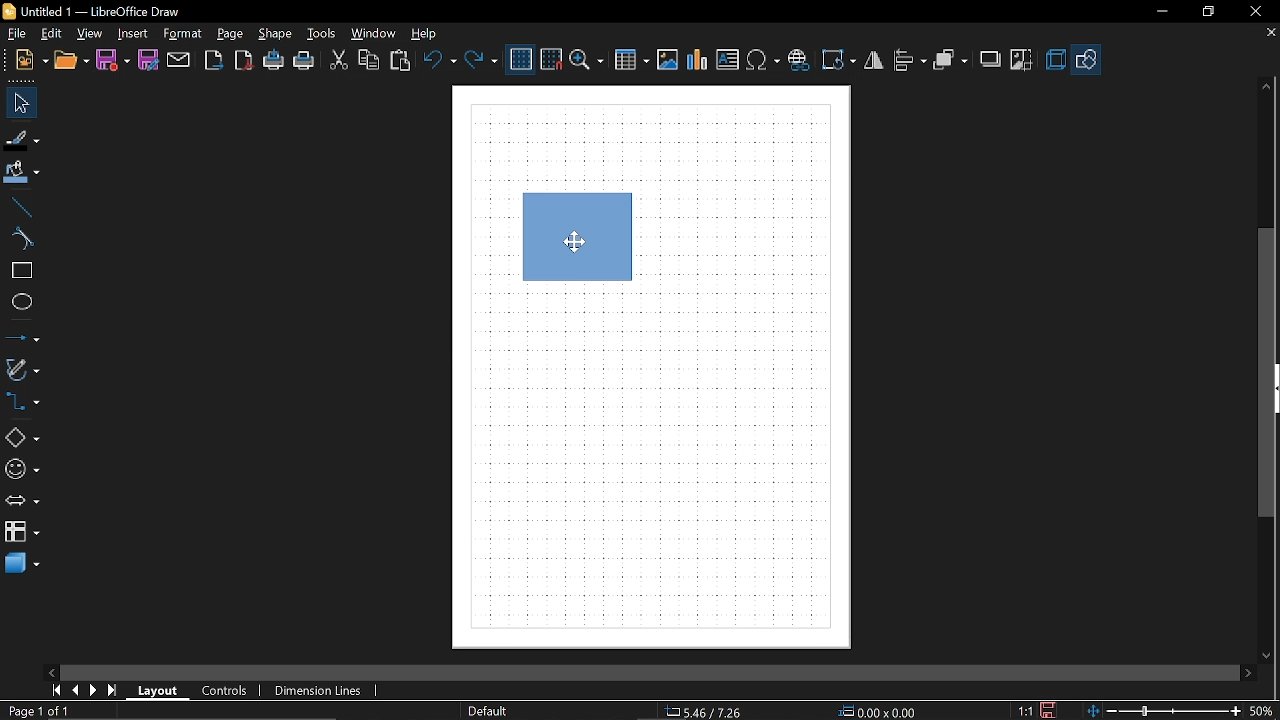  What do you see at coordinates (274, 61) in the screenshot?
I see `Print directly` at bounding box center [274, 61].